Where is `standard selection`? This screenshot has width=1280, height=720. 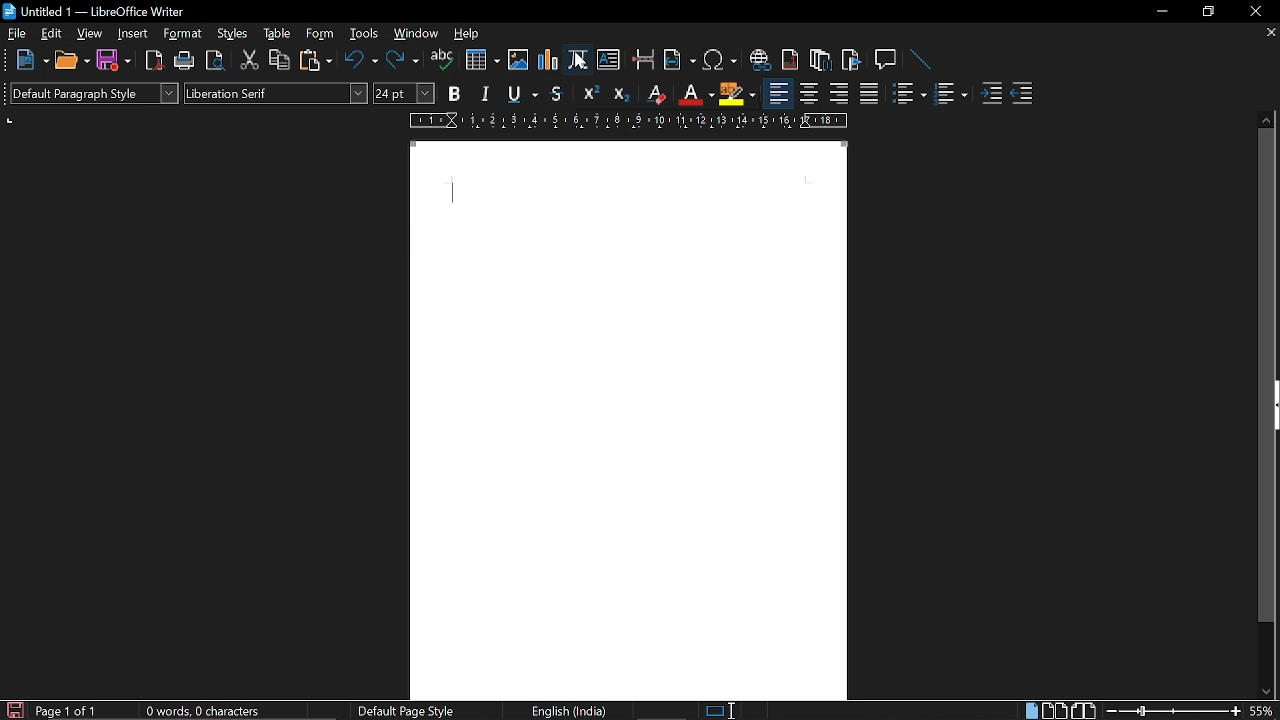 standard selection is located at coordinates (721, 711).